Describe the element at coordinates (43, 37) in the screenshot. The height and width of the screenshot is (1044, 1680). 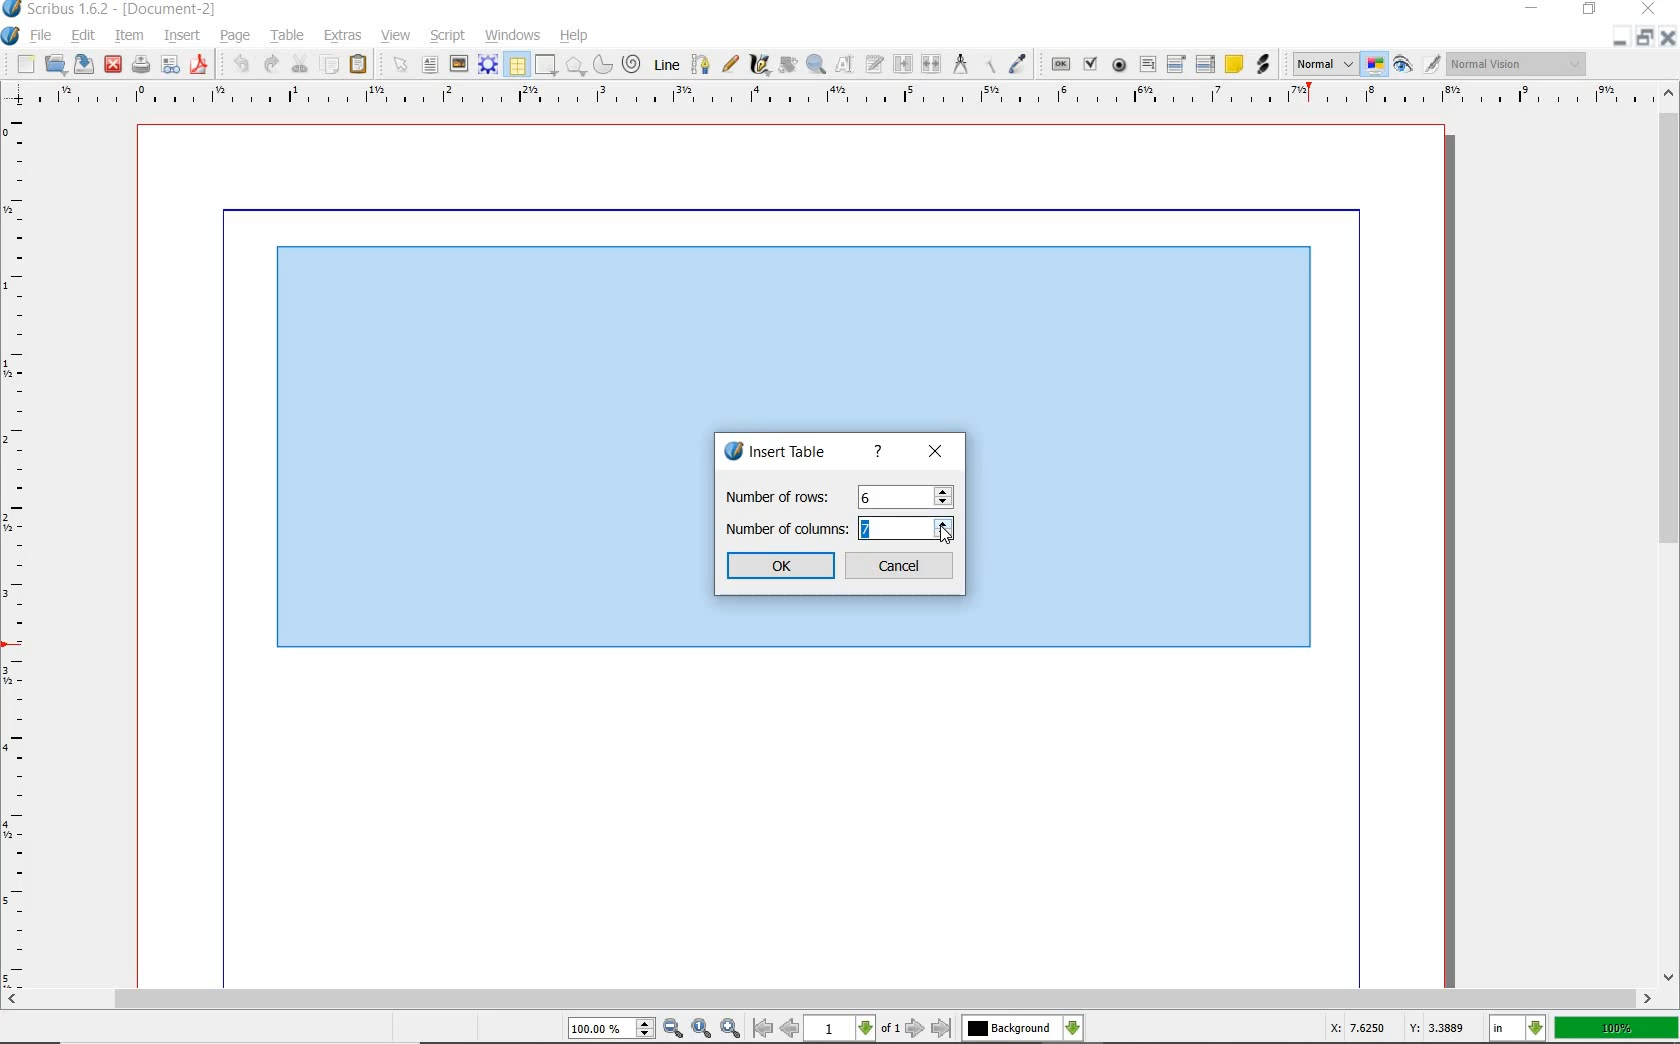
I see `file` at that location.